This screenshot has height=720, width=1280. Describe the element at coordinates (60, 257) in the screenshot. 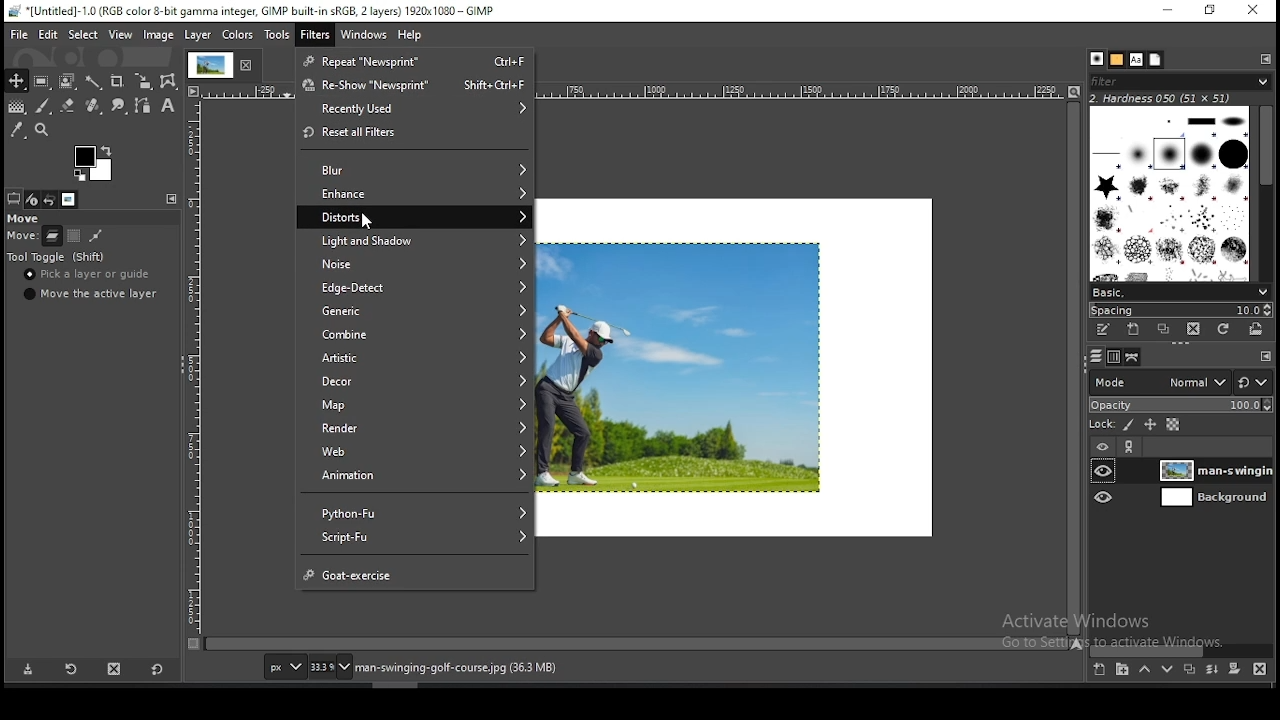

I see `tool toggle` at that location.